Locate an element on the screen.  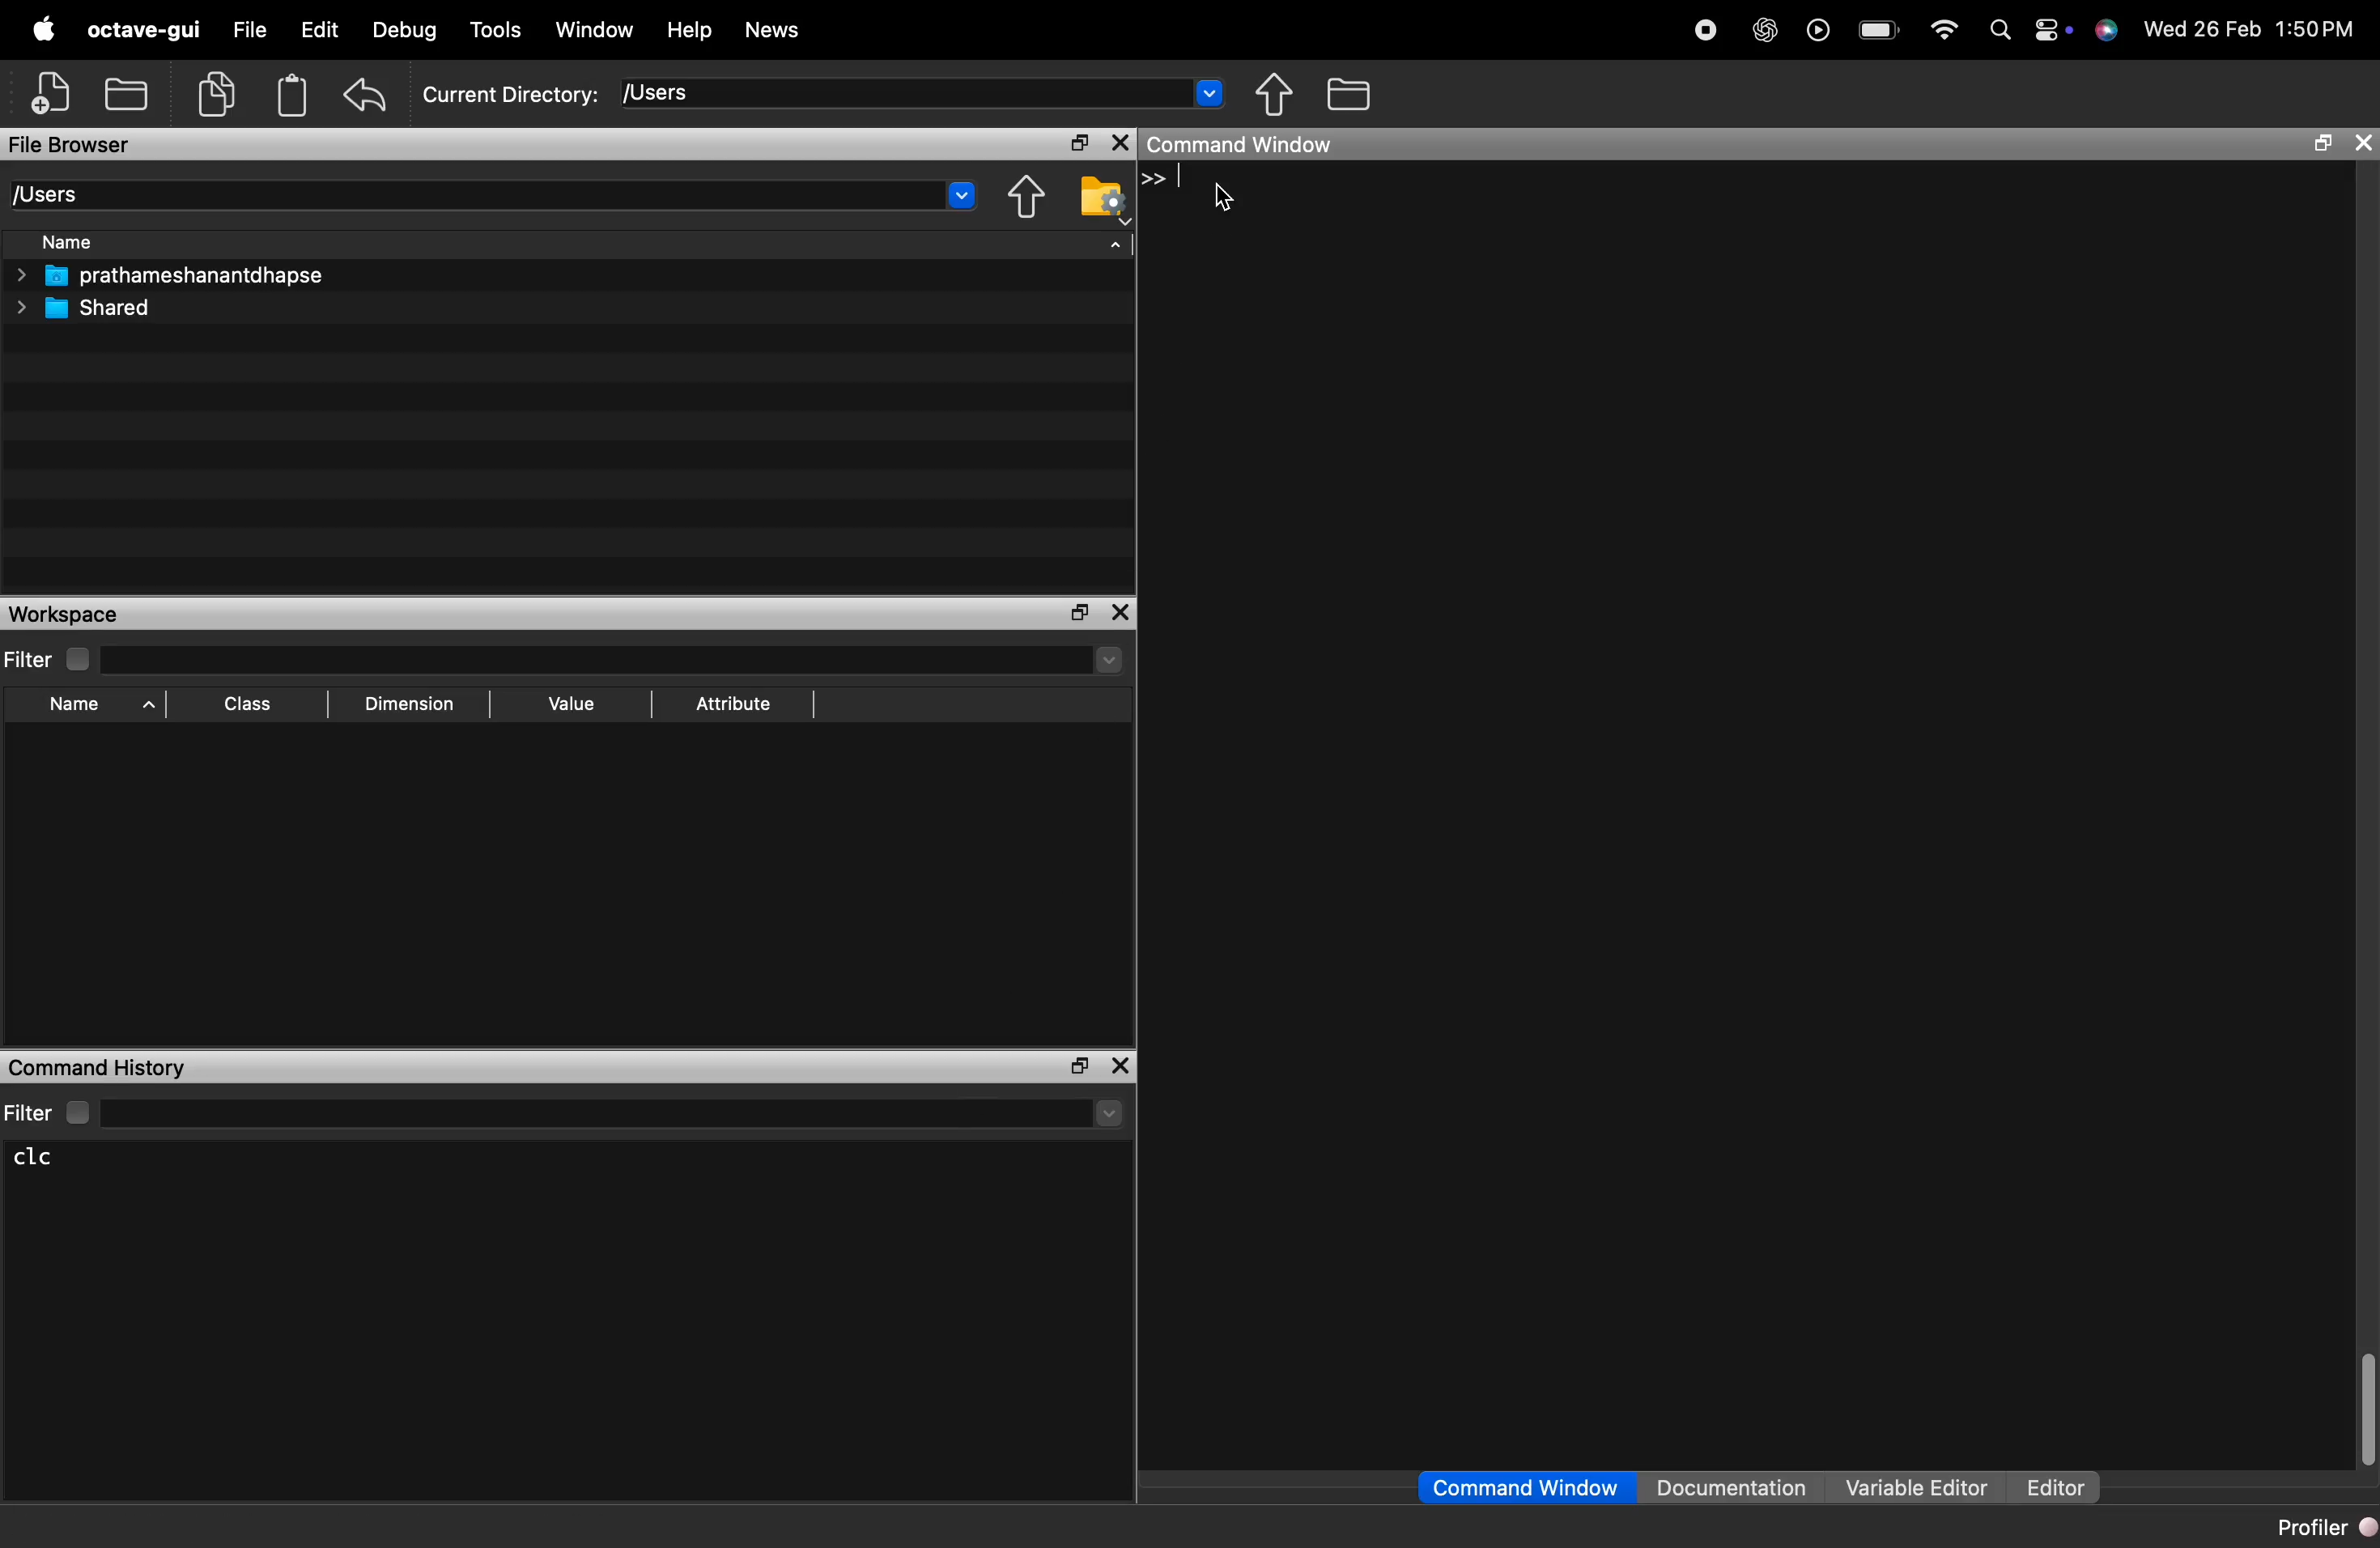
Current Directory: is located at coordinates (511, 95).